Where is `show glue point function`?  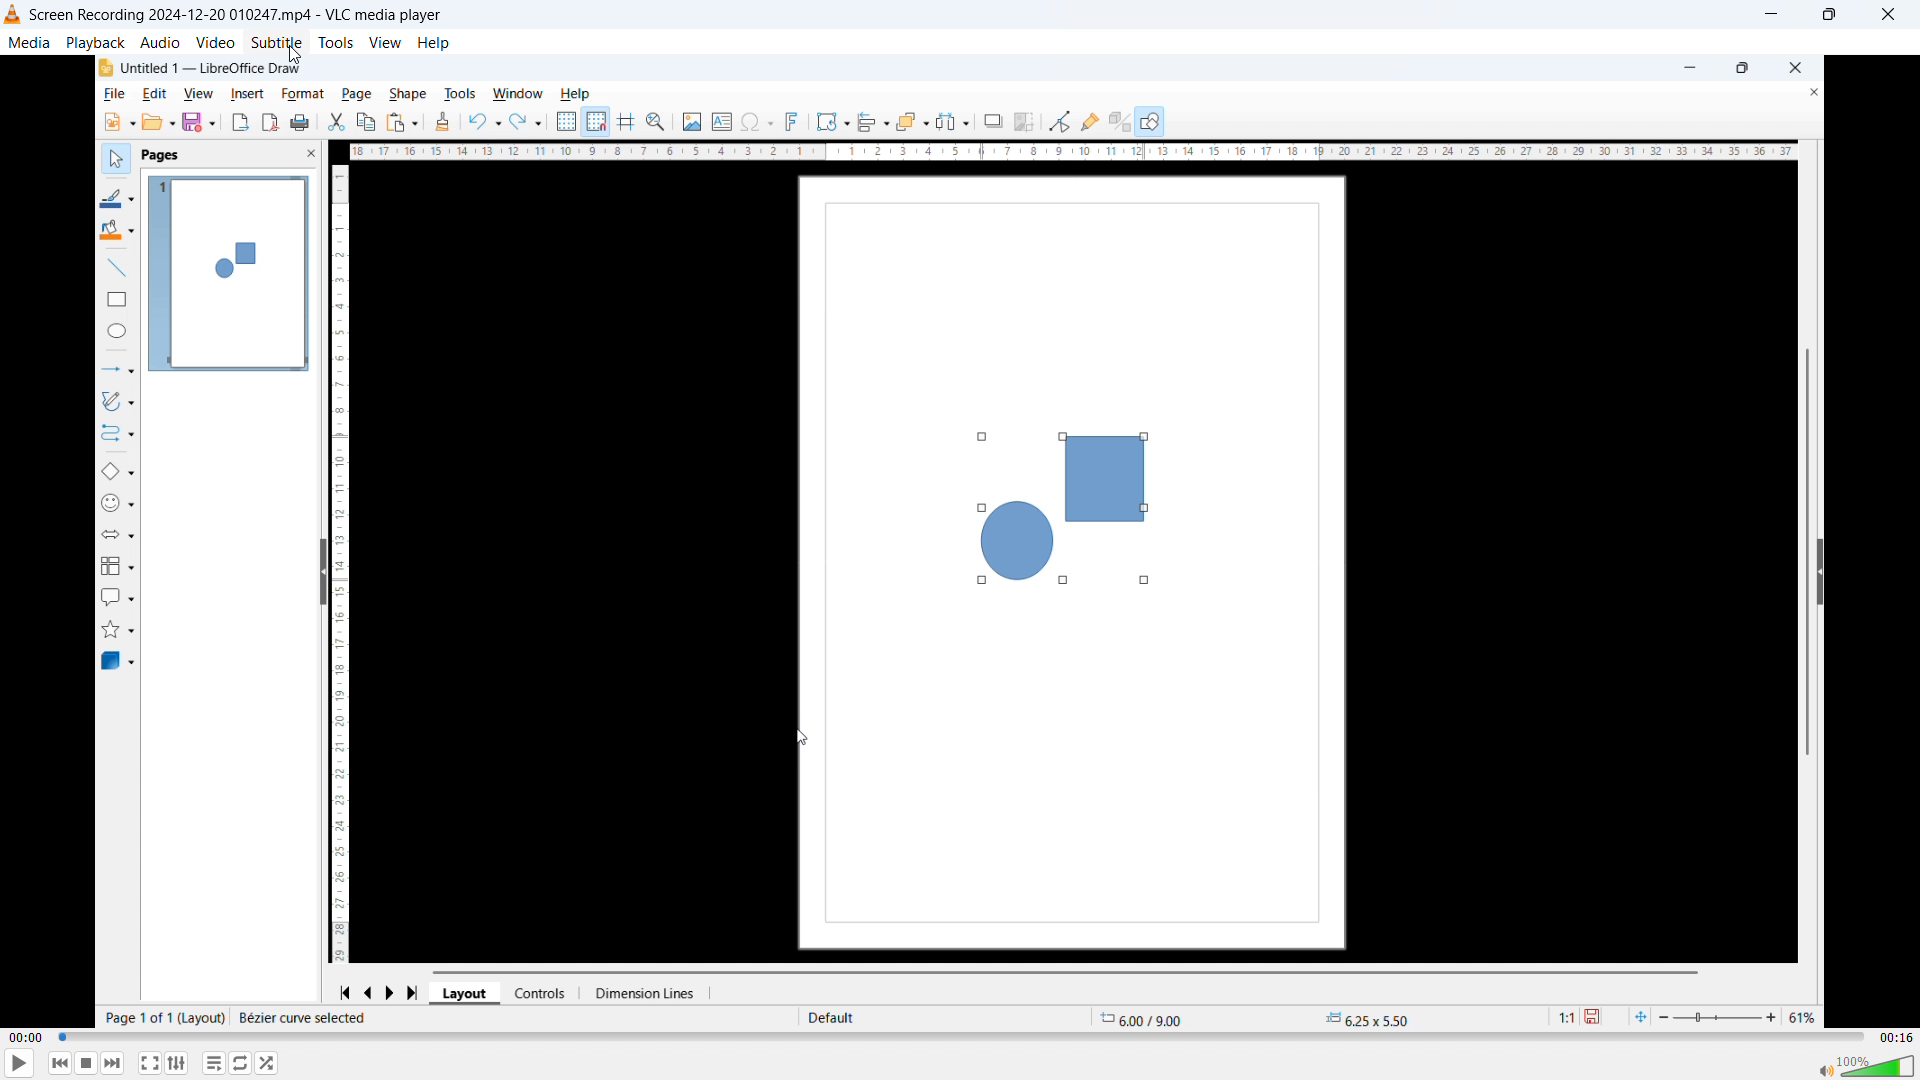
show glue point function is located at coordinates (1090, 120).